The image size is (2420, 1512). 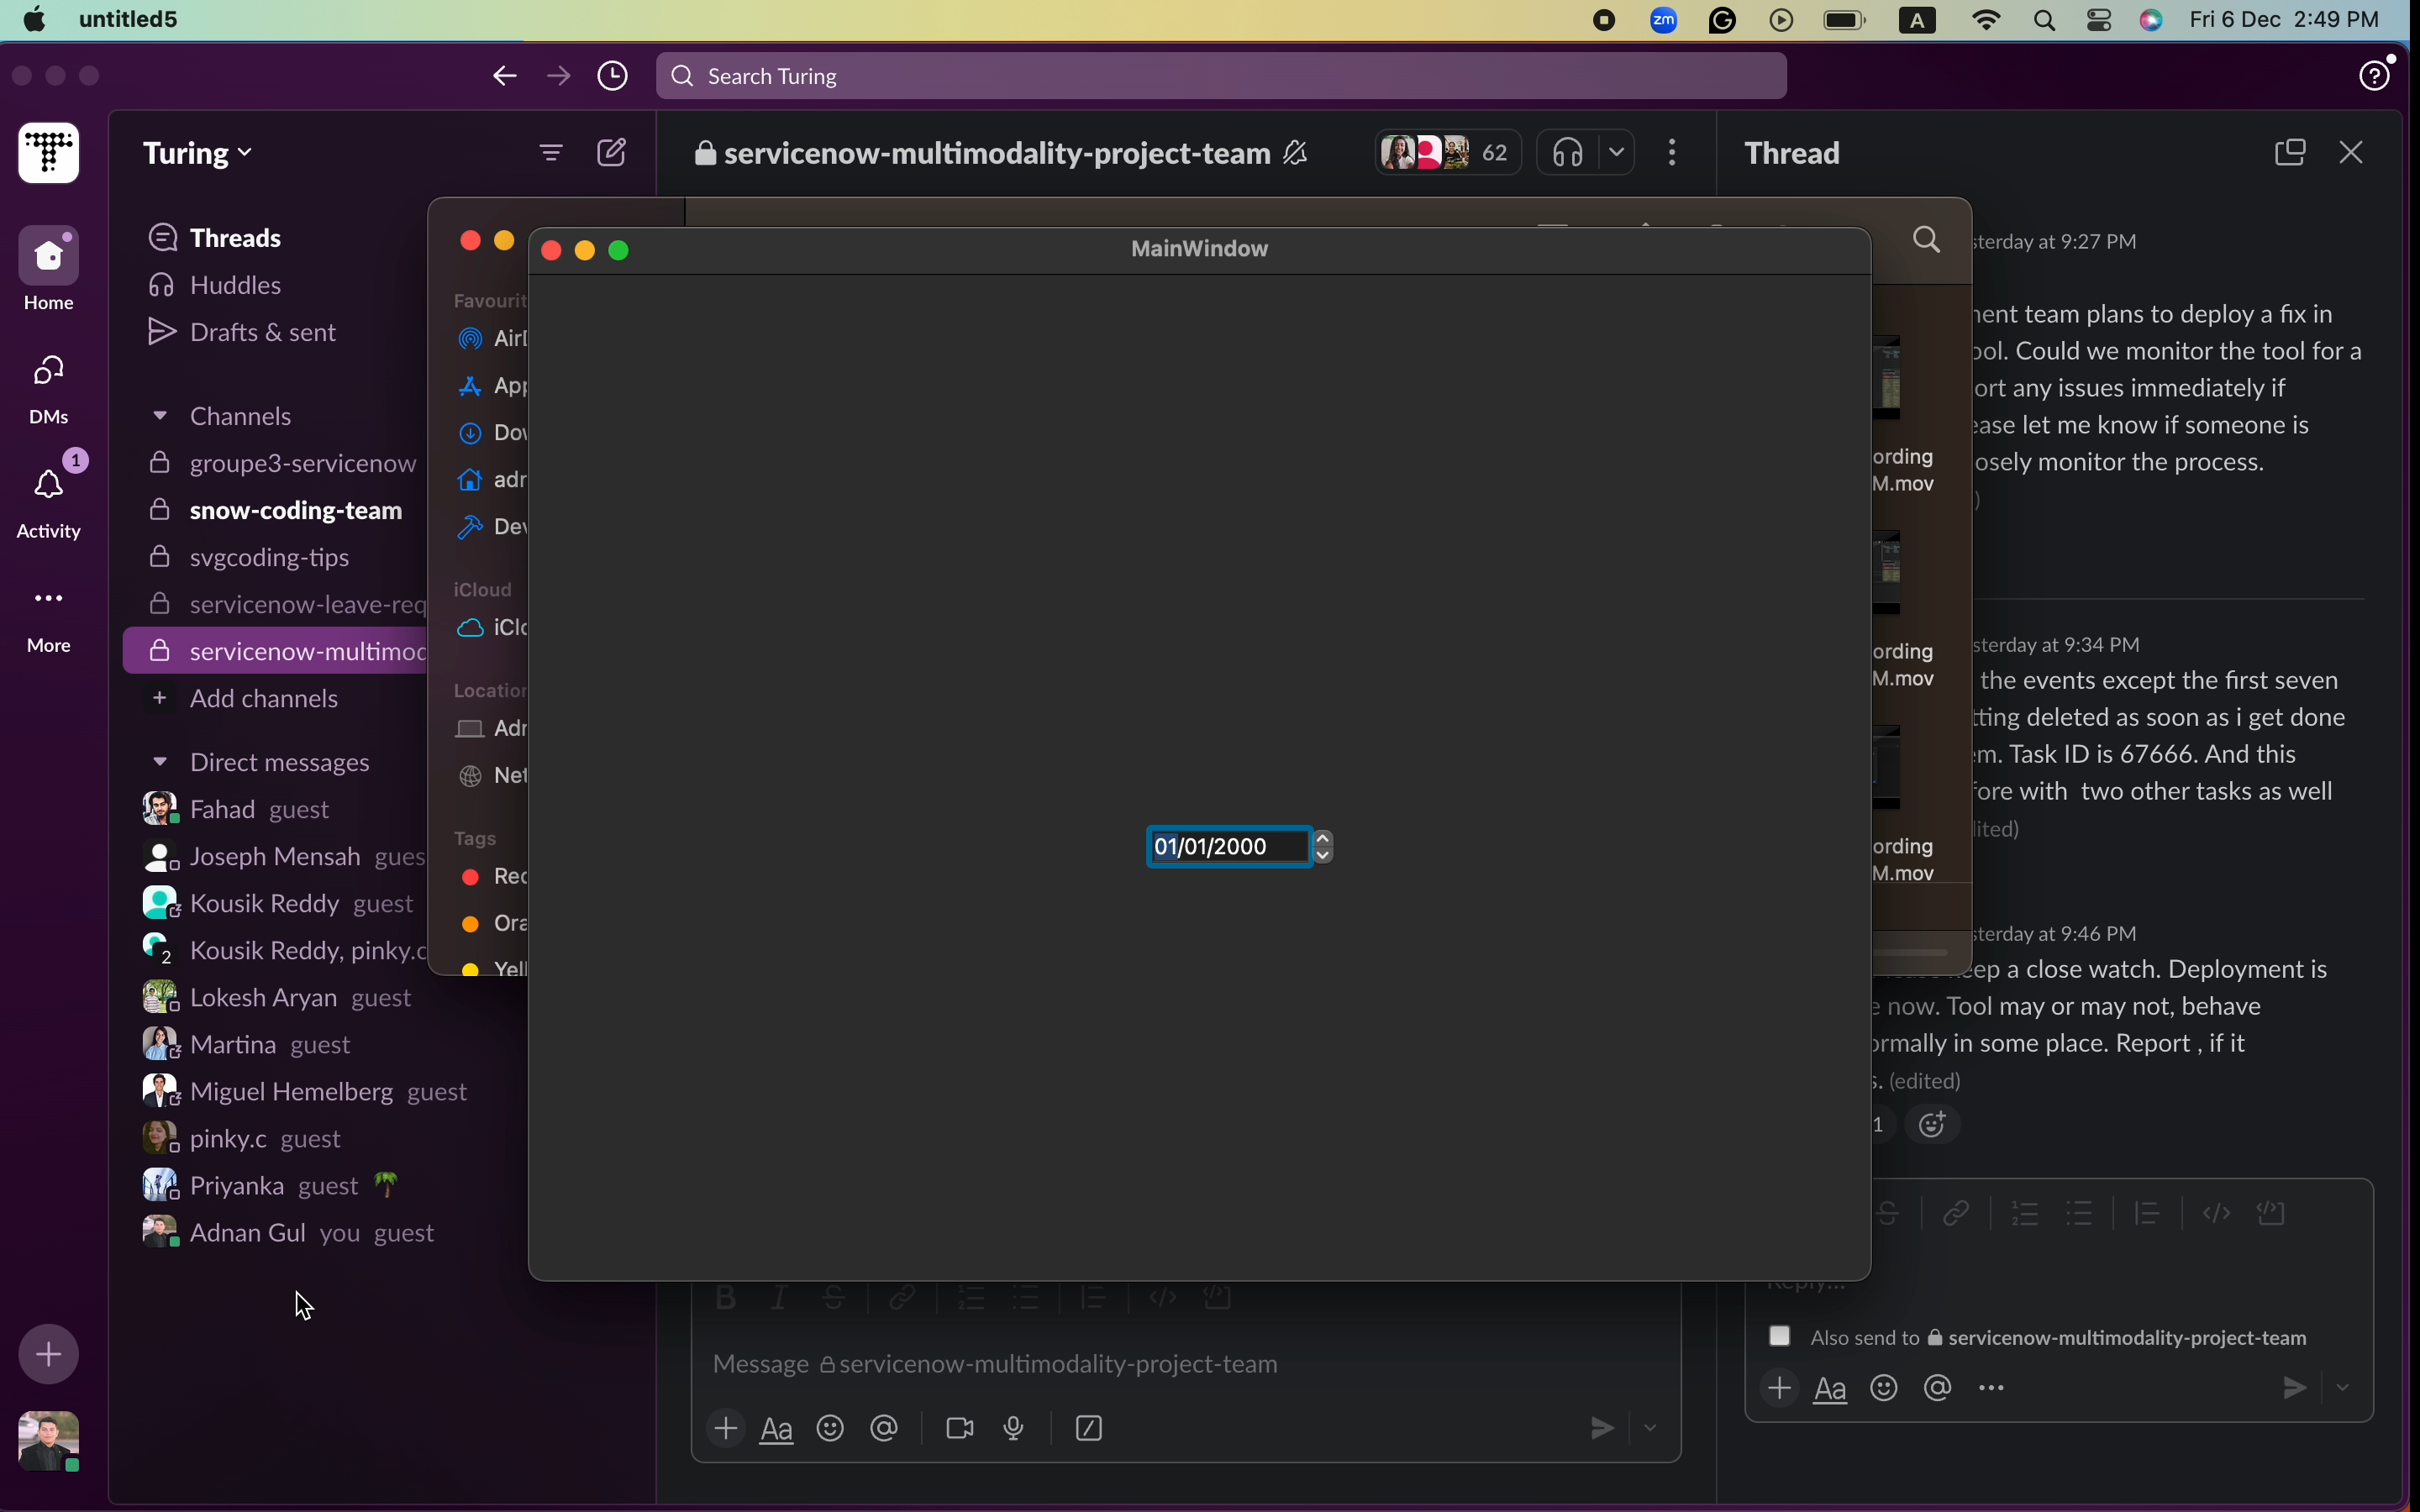 What do you see at coordinates (35, 18) in the screenshot?
I see `apple button` at bounding box center [35, 18].